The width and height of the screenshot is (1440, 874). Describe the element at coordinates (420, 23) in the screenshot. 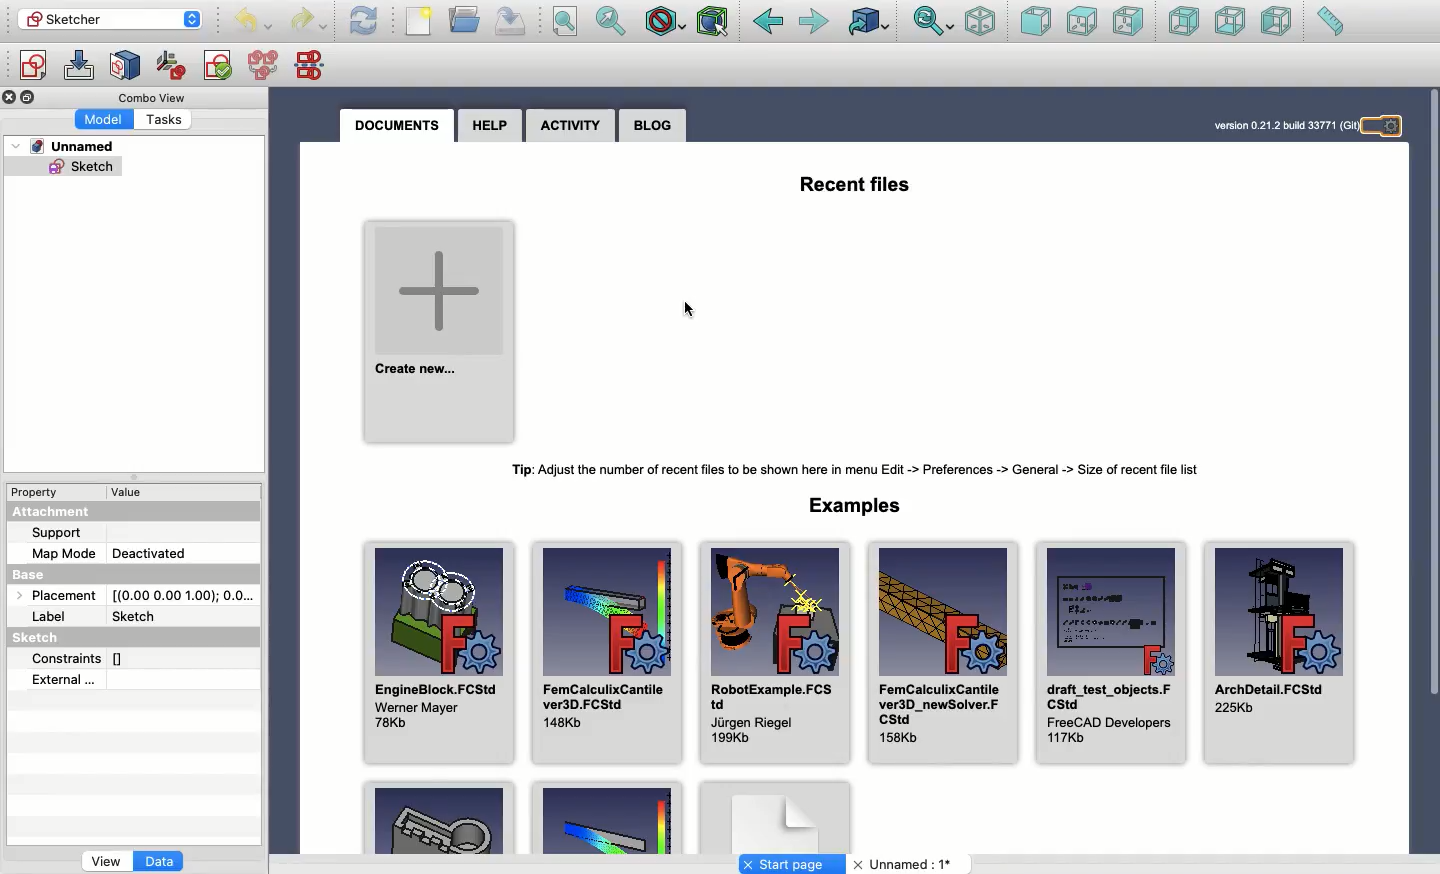

I see `File` at that location.